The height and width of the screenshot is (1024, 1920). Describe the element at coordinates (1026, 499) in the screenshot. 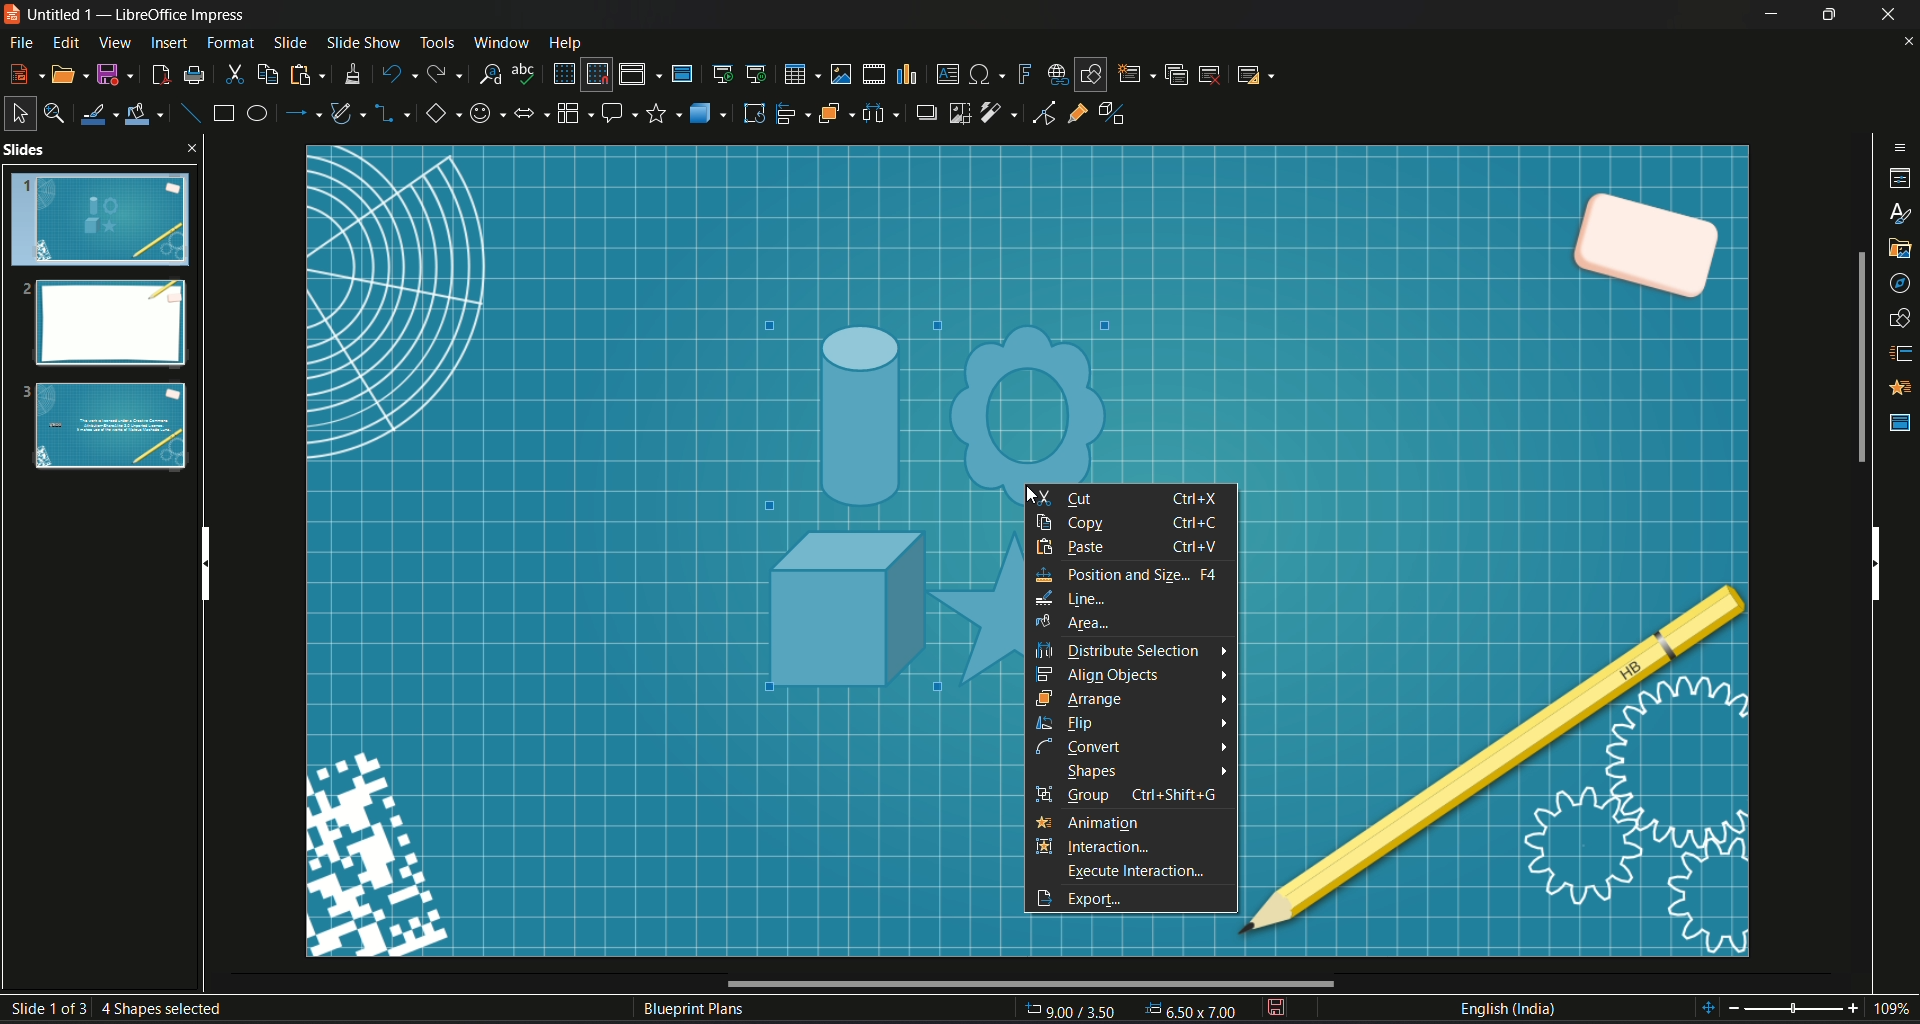

I see `cursor` at that location.